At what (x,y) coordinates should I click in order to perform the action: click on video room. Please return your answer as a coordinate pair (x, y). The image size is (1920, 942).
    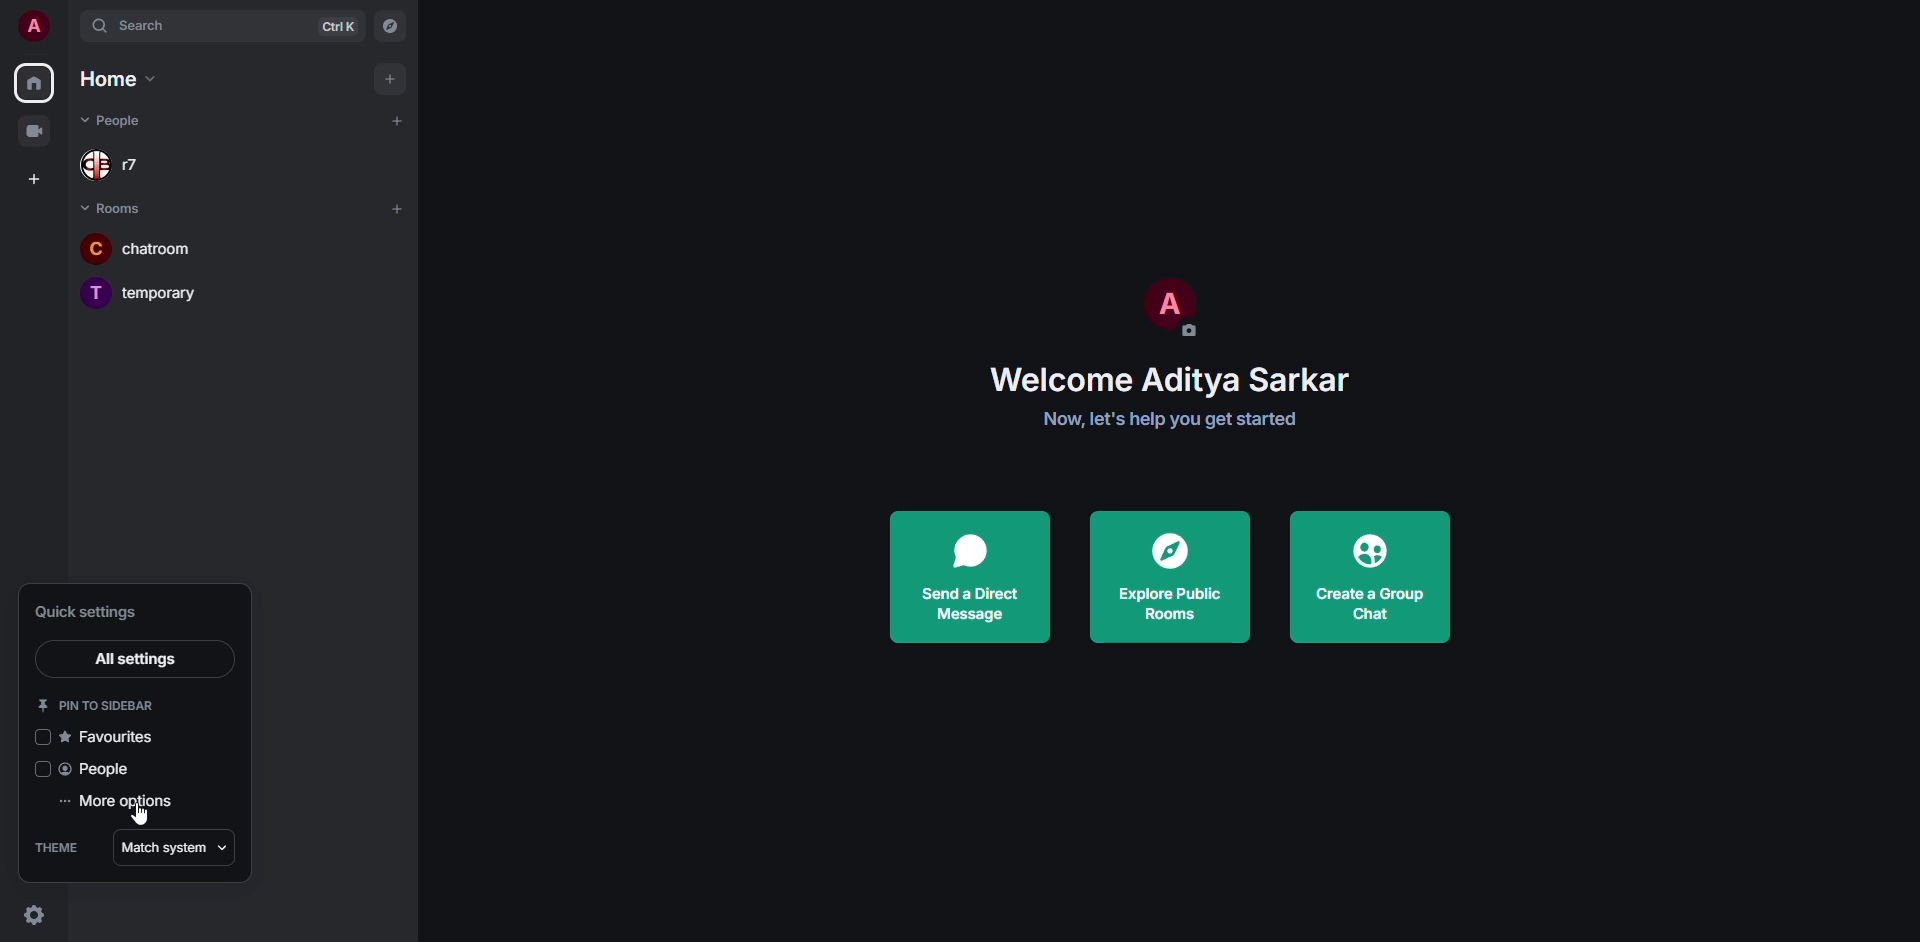
    Looking at the image, I should click on (36, 130).